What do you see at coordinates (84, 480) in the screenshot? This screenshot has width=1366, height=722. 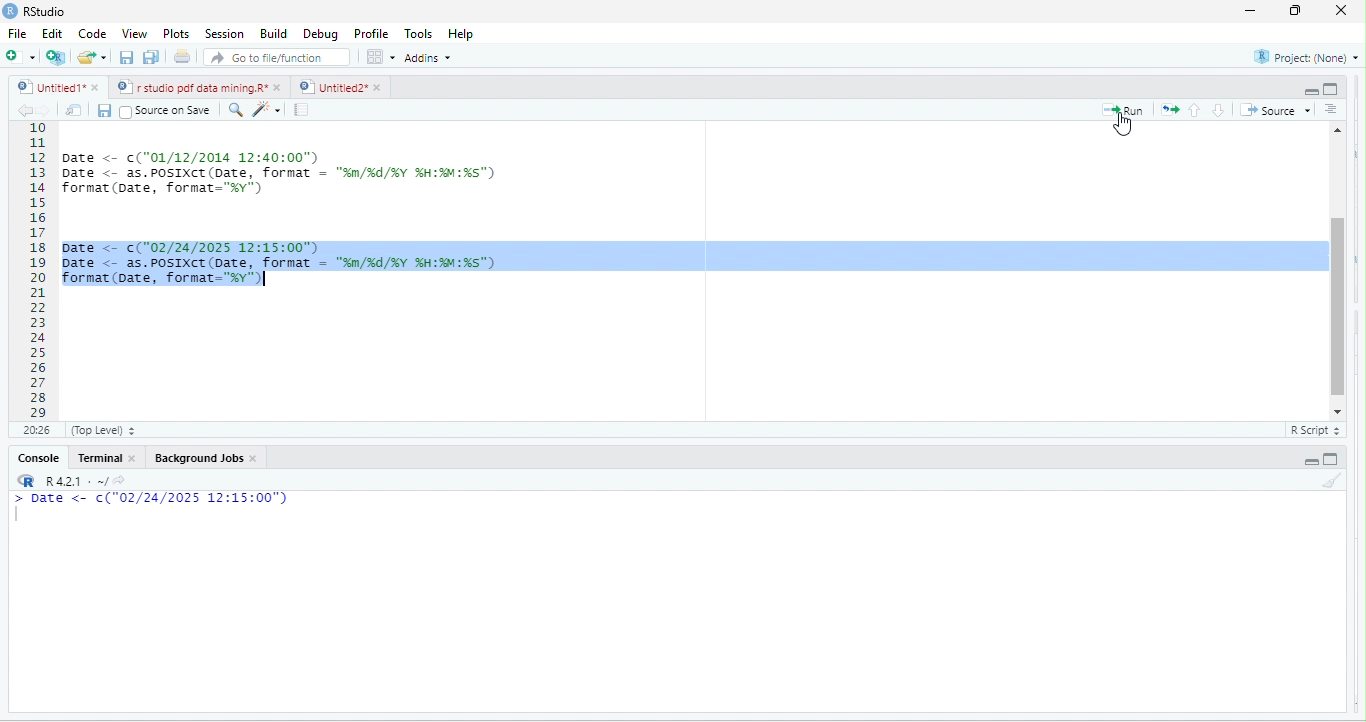 I see `R421: ~/` at bounding box center [84, 480].